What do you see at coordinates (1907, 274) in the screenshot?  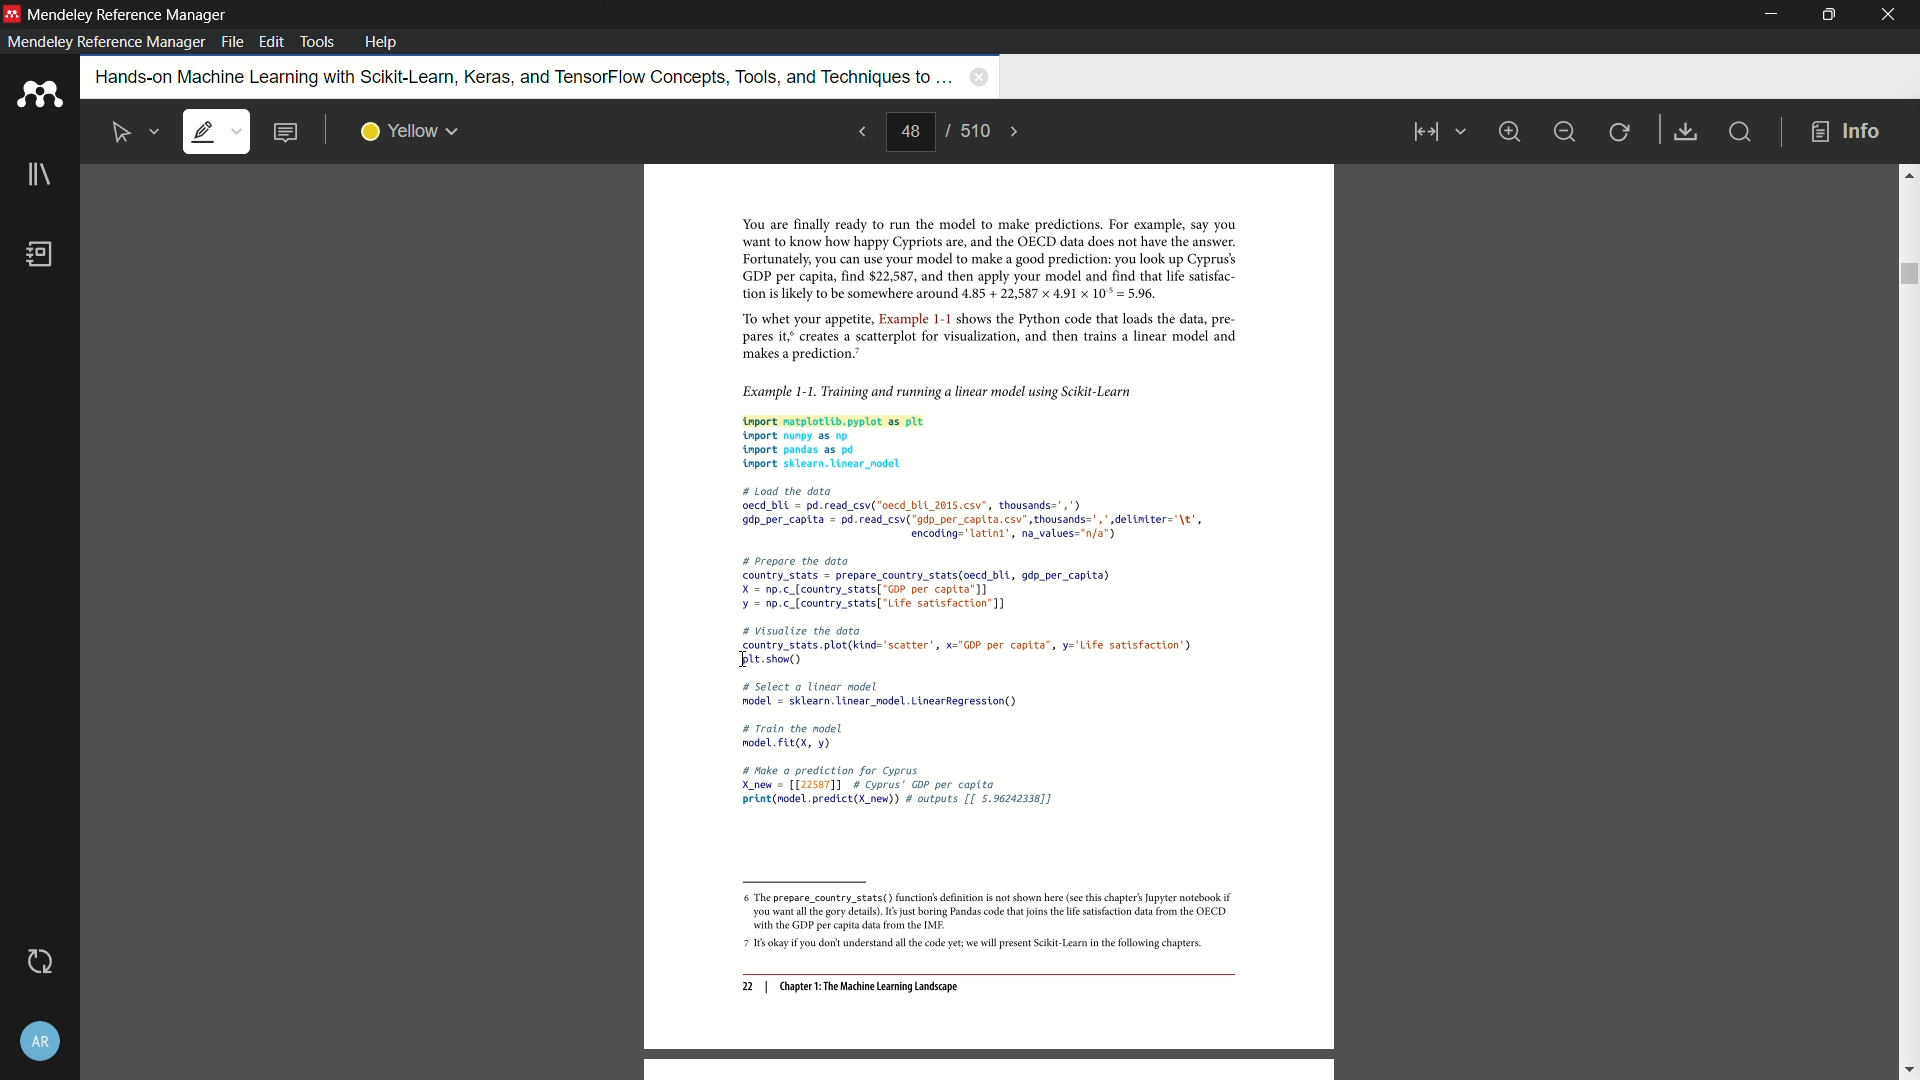 I see `scroll bar` at bounding box center [1907, 274].